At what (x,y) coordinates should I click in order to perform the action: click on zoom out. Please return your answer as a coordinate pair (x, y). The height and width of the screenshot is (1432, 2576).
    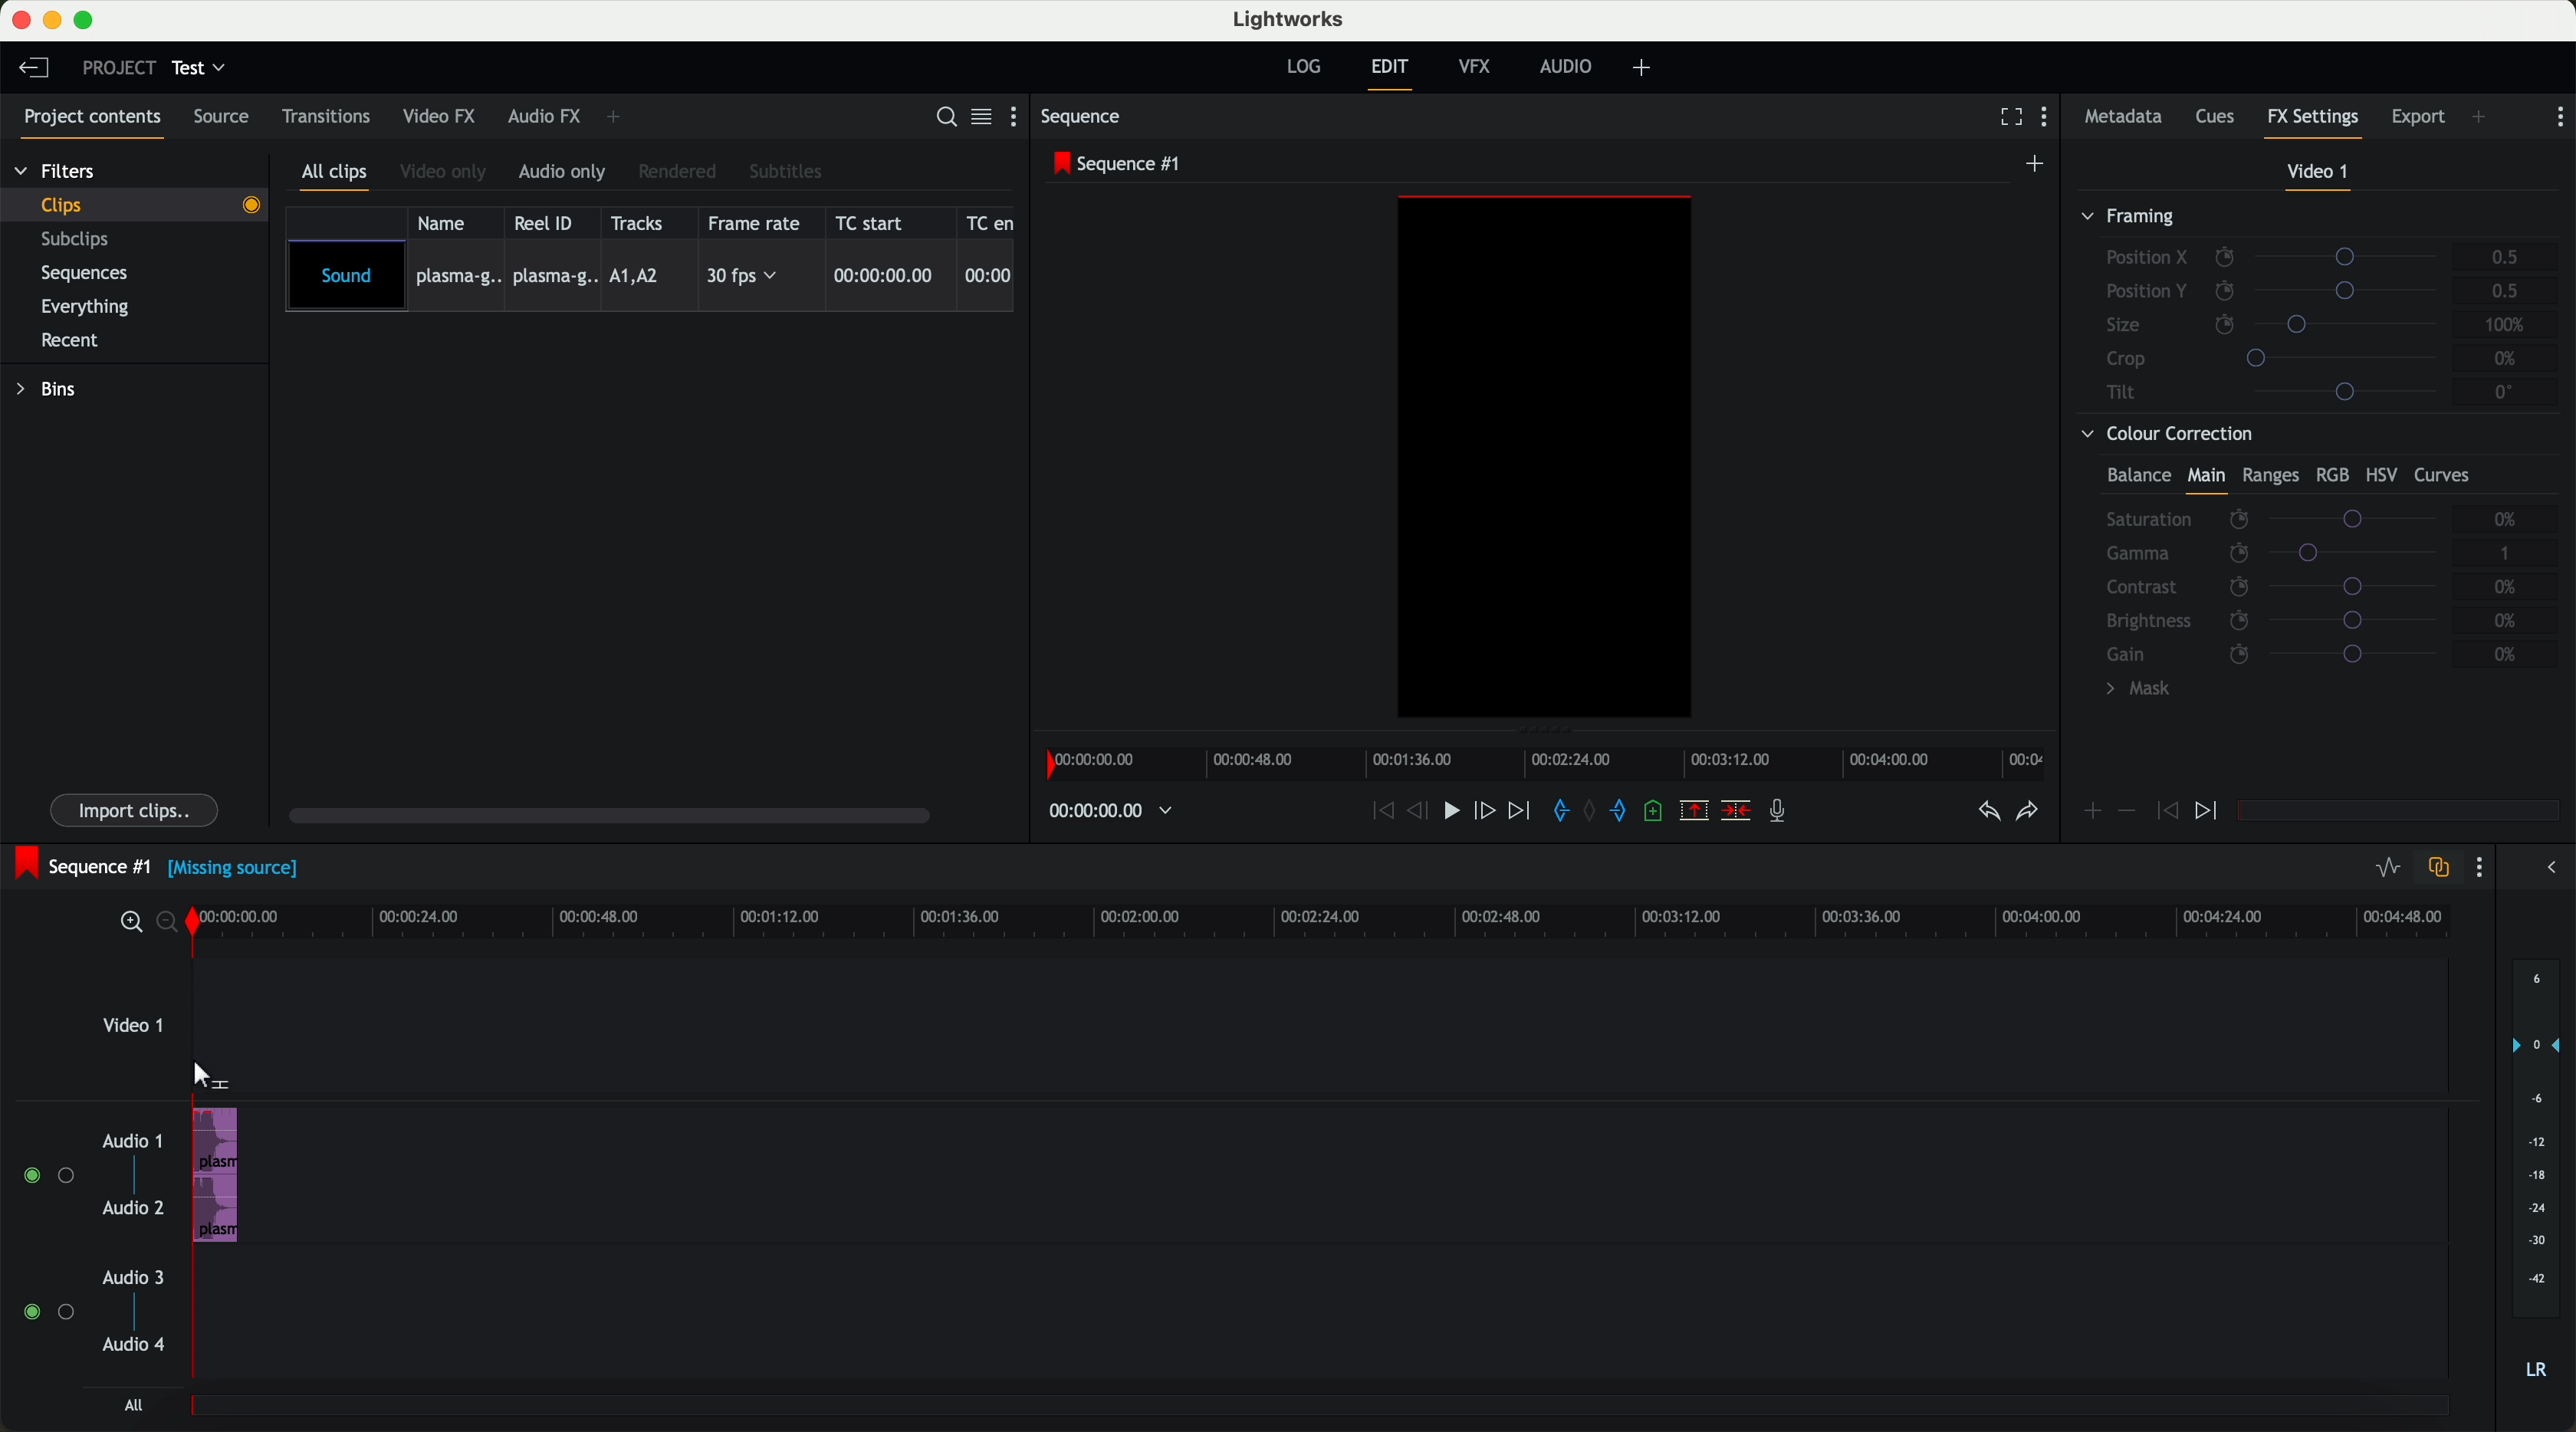
    Looking at the image, I should click on (172, 926).